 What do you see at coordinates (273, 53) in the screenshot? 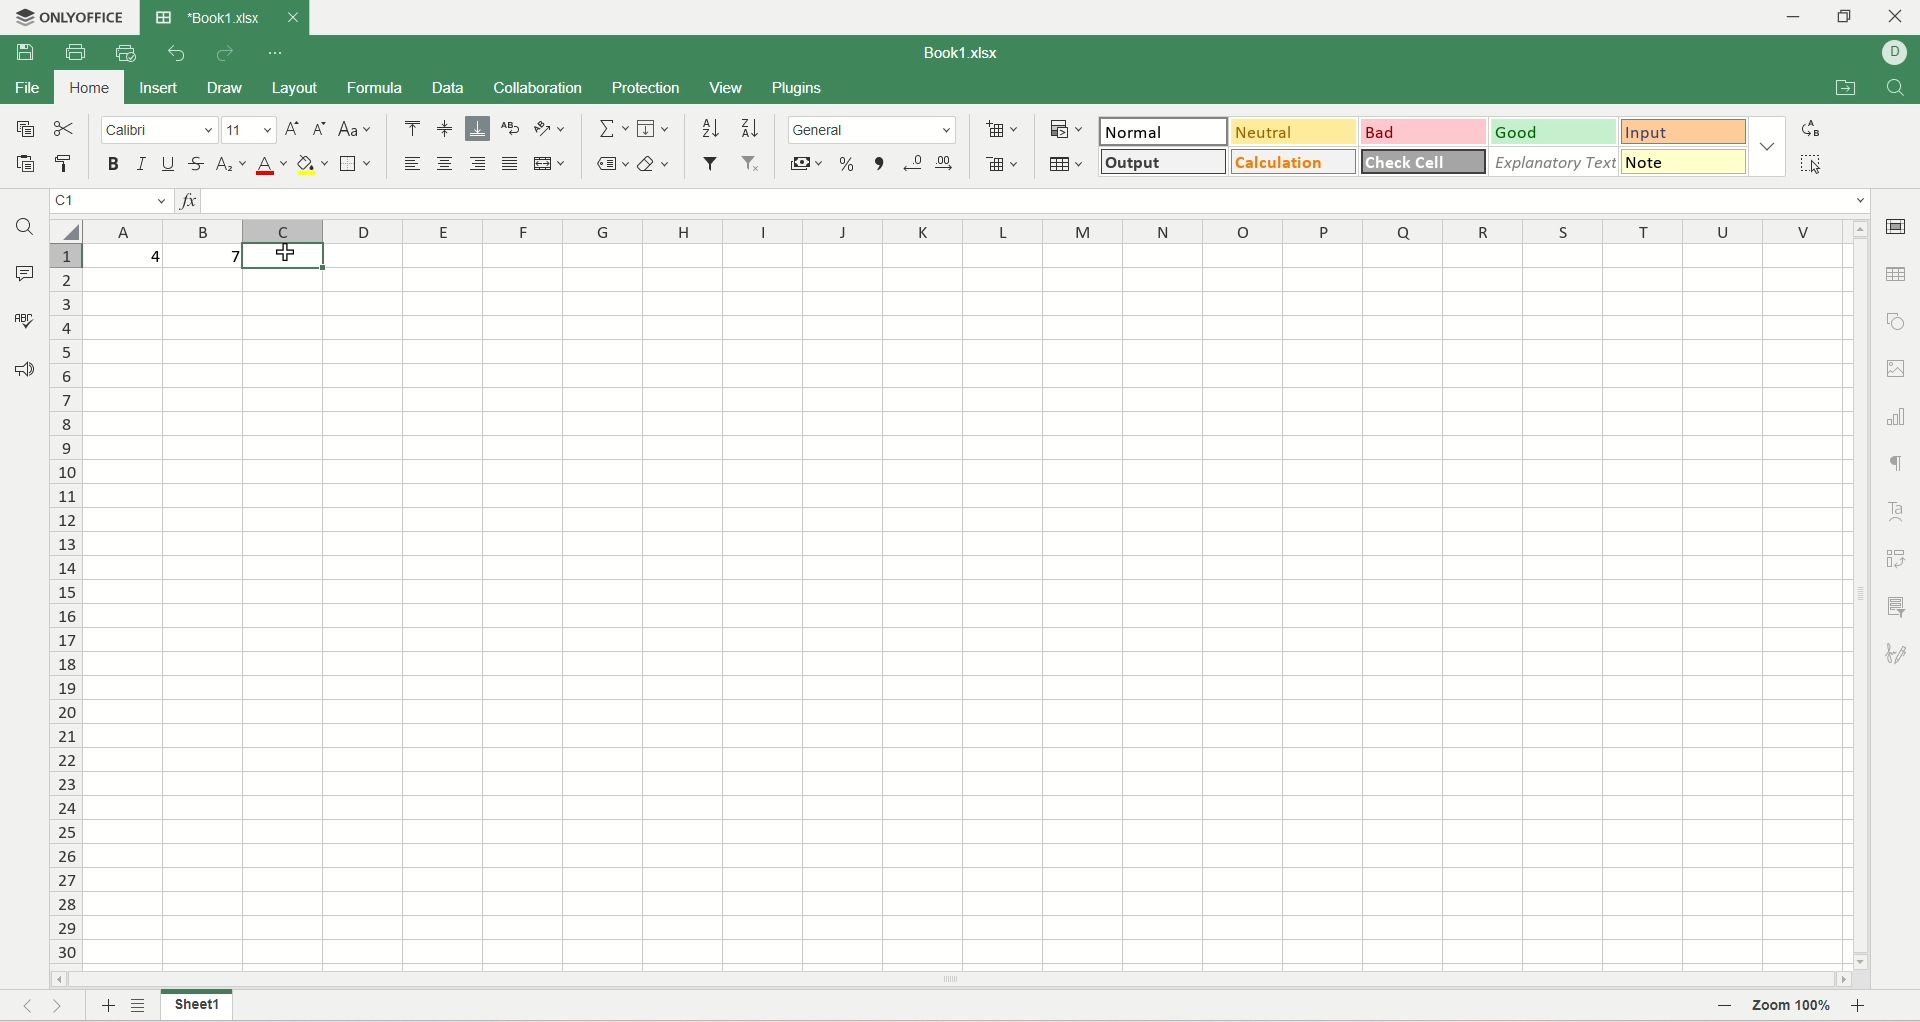
I see `customize quick access` at bounding box center [273, 53].